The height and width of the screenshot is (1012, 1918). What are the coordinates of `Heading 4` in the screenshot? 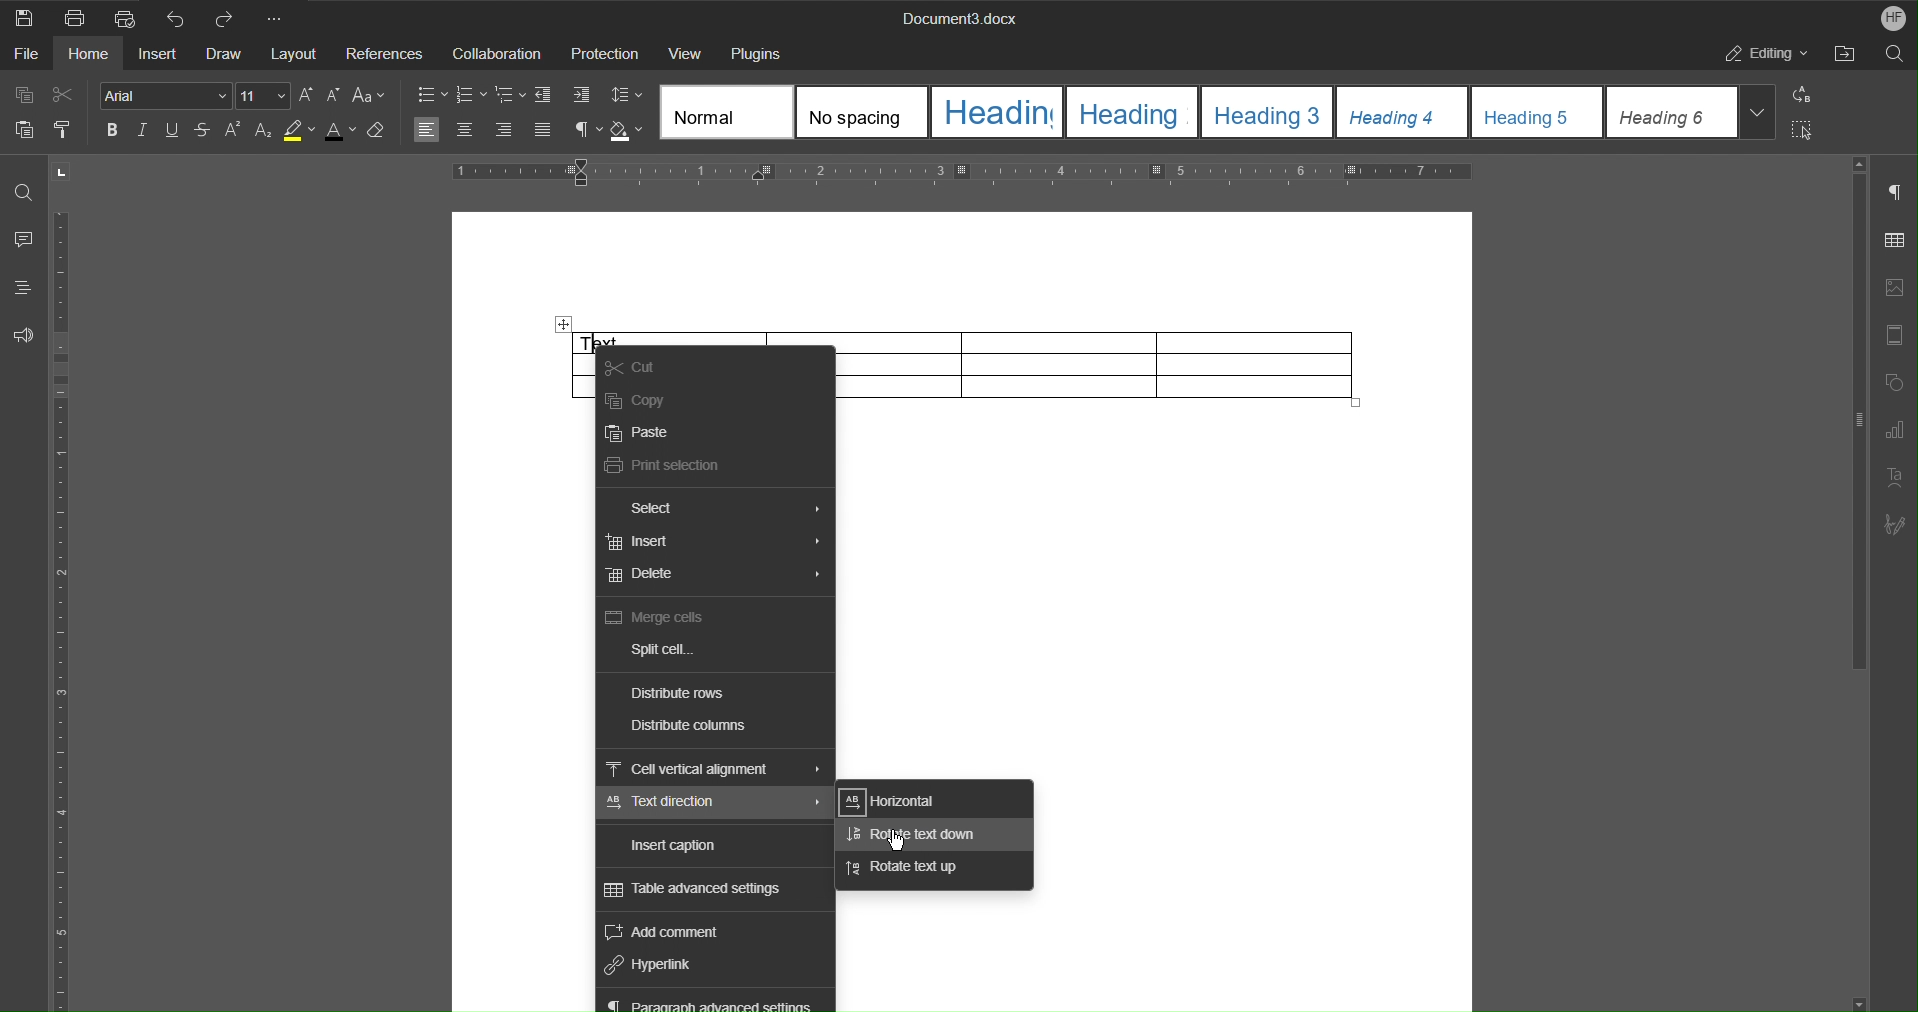 It's located at (1402, 112).